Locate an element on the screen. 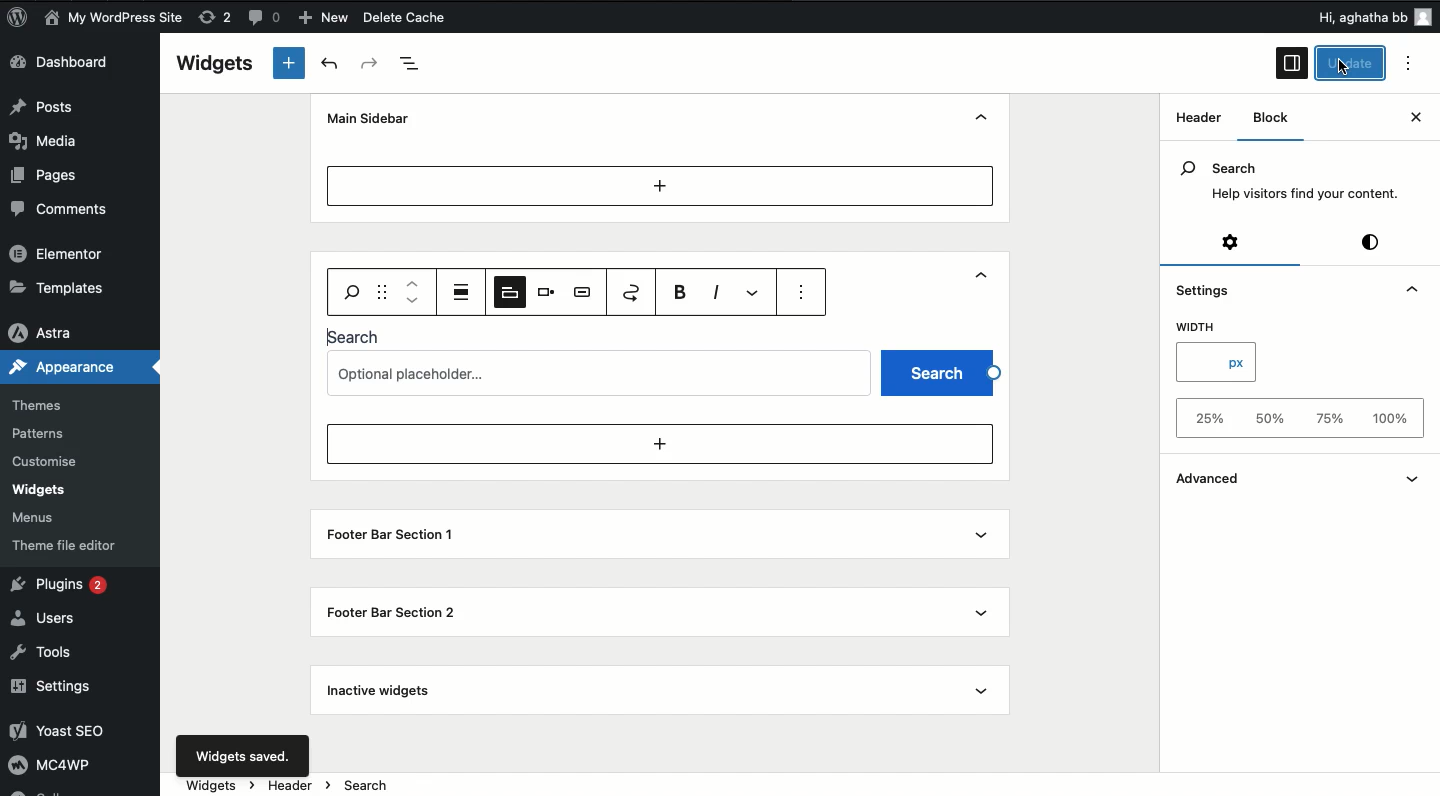 The height and width of the screenshot is (796, 1440). Pages is located at coordinates (48, 175).